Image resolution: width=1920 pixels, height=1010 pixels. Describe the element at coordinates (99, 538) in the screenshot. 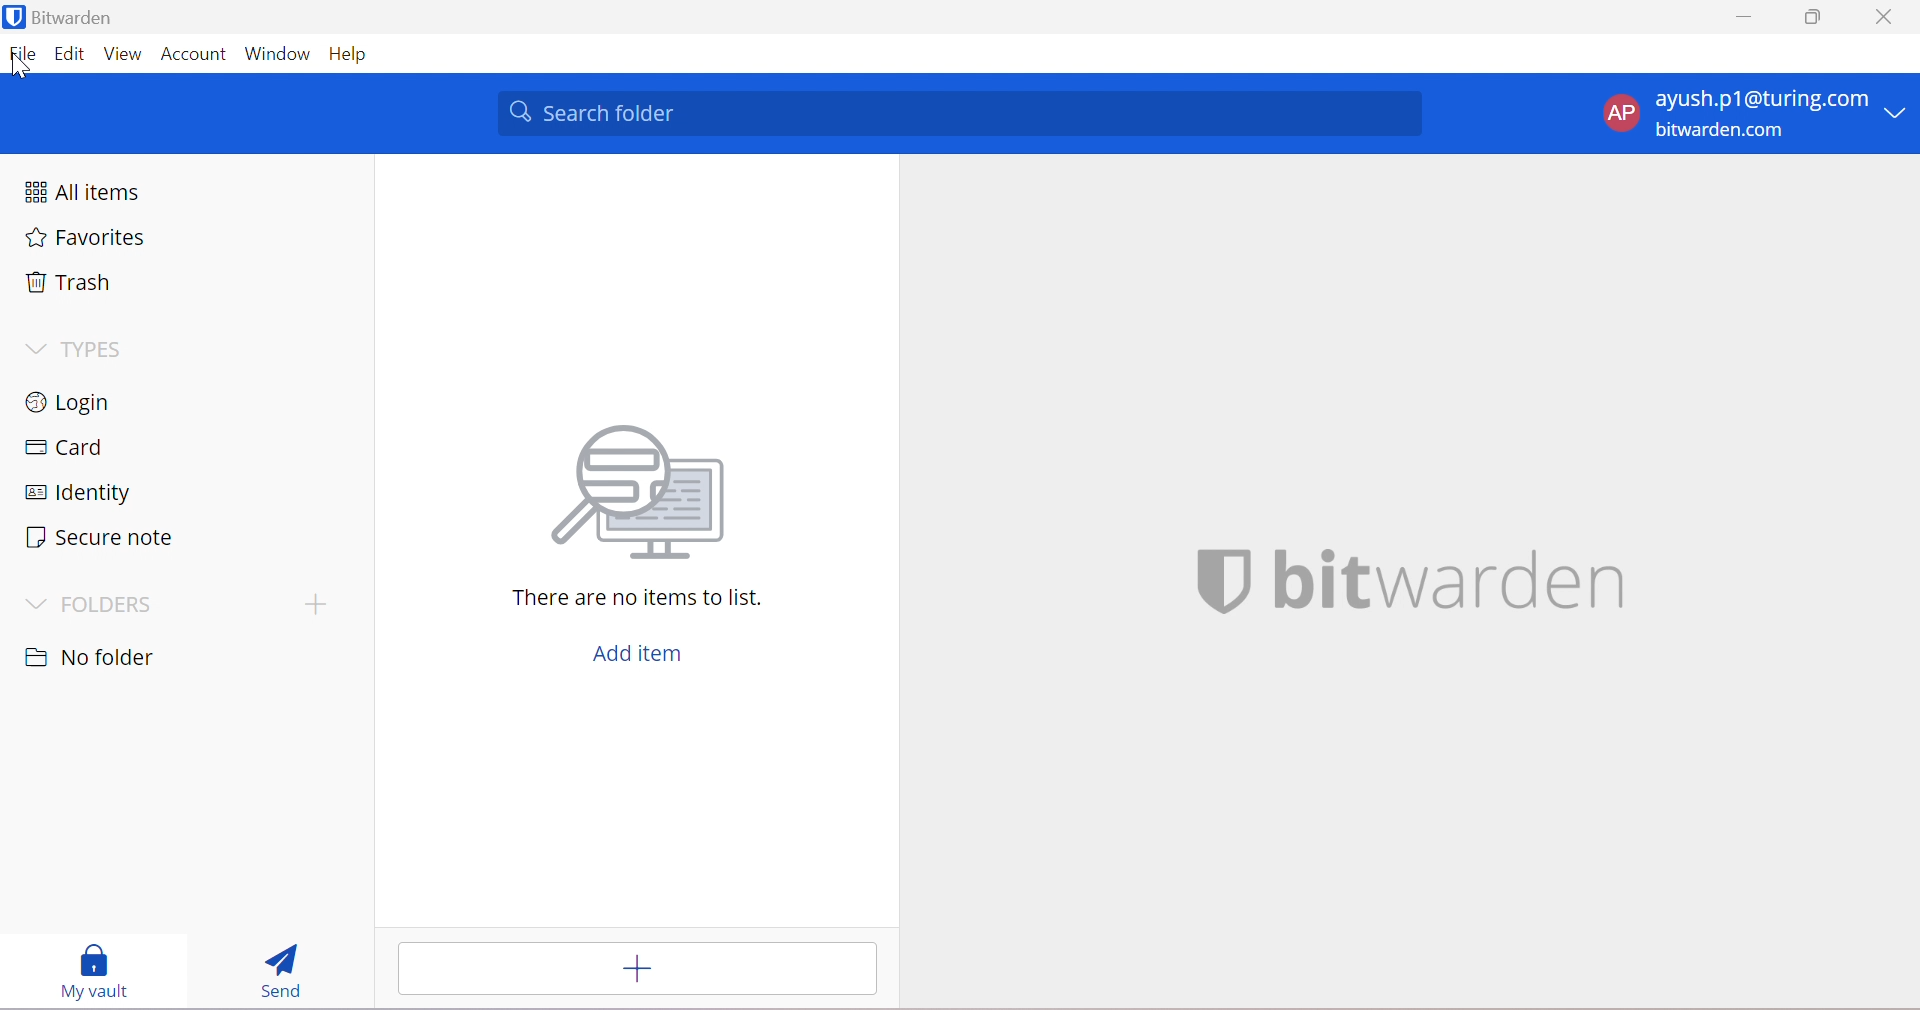

I see `Secure note` at that location.